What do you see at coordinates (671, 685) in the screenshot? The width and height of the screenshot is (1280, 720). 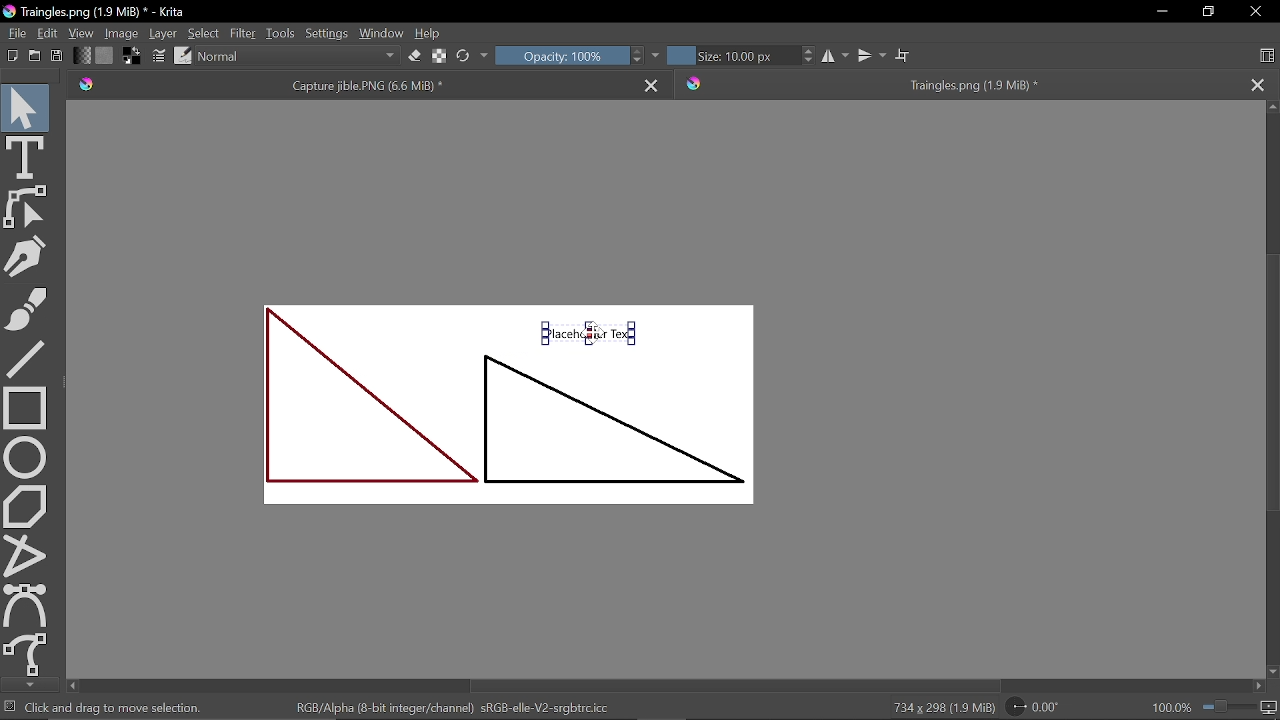 I see `Horizontal scrollbar` at bounding box center [671, 685].